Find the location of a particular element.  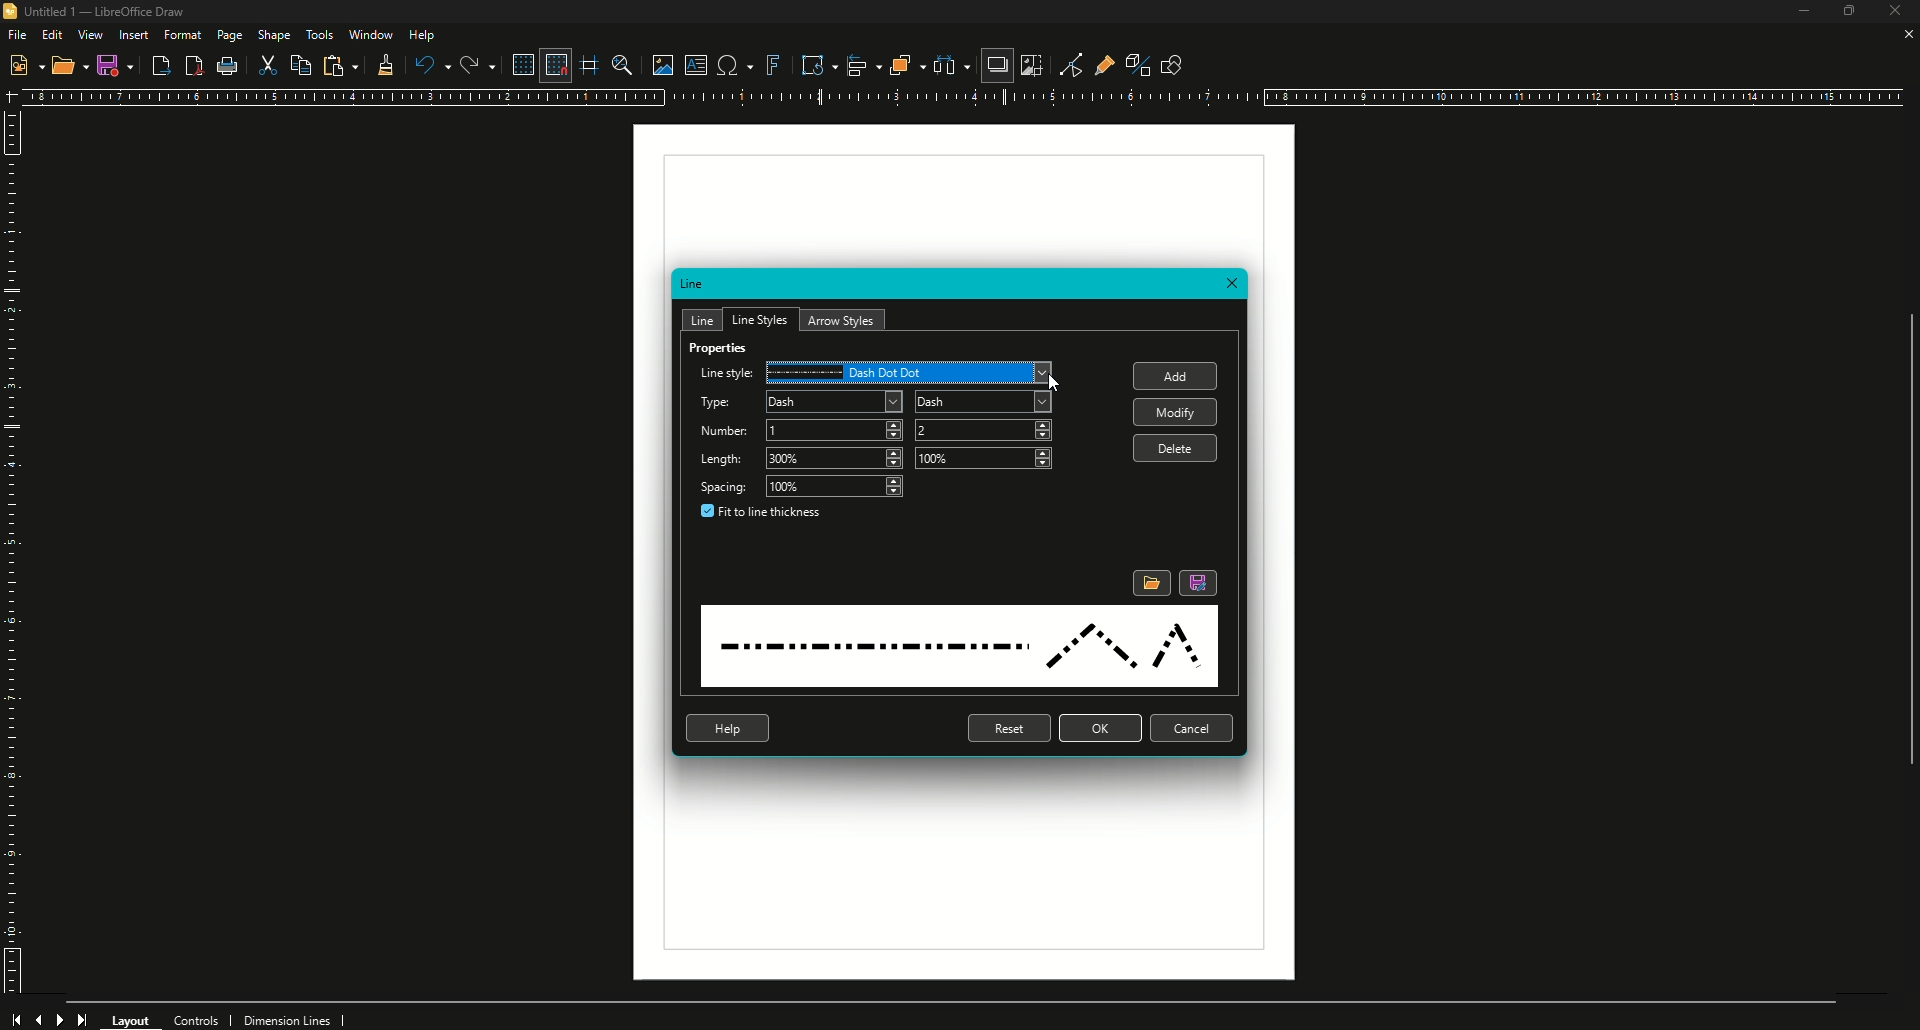

Open is located at coordinates (70, 68).